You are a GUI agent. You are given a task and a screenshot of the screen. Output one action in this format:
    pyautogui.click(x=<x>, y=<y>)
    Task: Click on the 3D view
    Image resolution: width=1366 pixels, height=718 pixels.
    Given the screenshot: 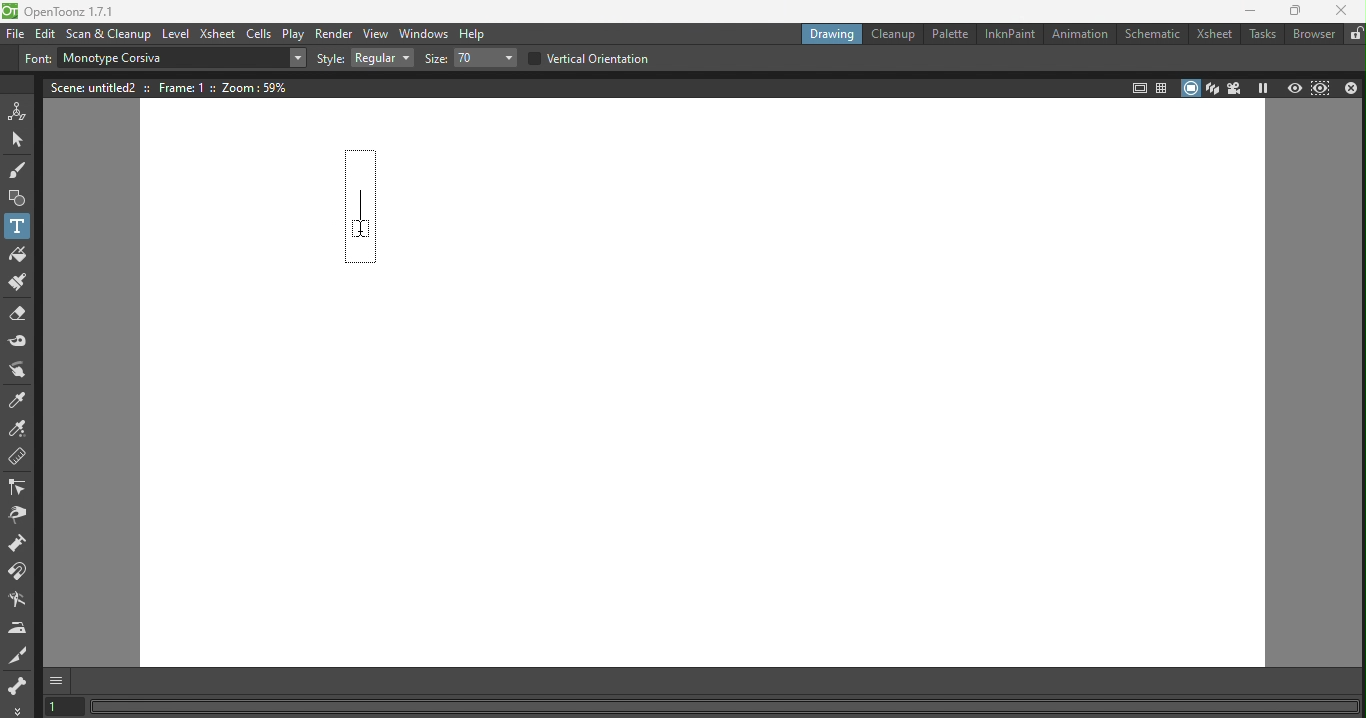 What is the action you would take?
    pyautogui.click(x=1211, y=88)
    